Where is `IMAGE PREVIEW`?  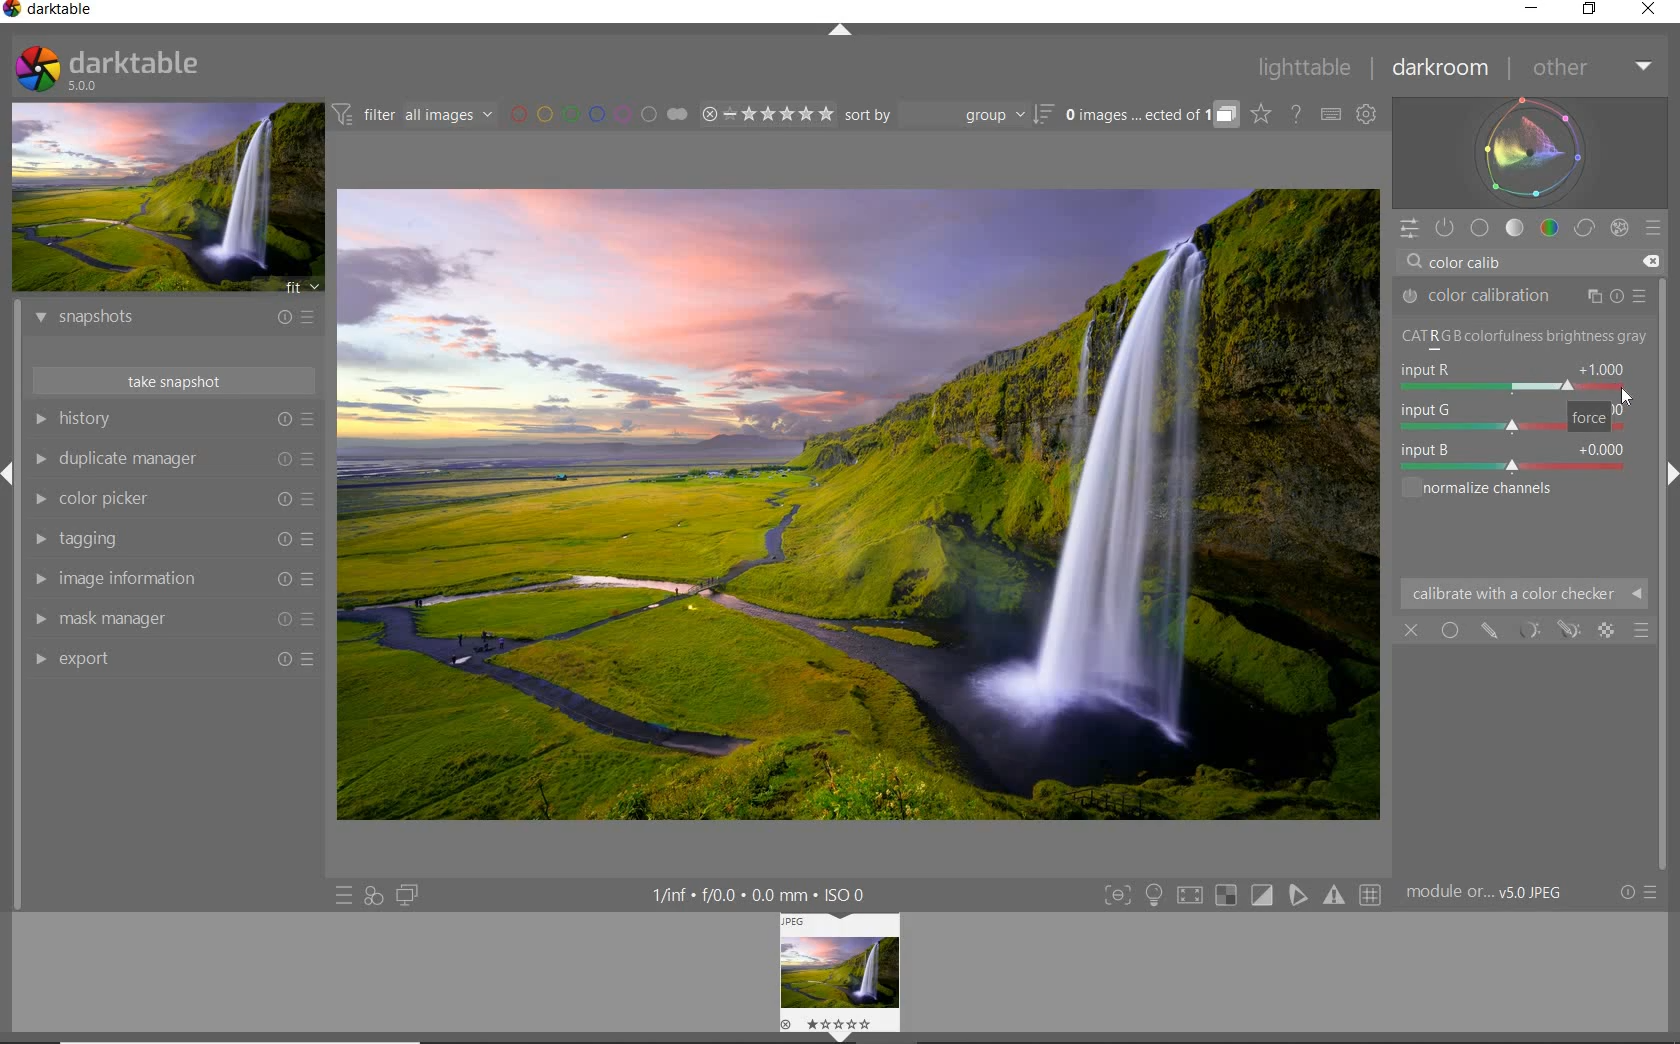
IMAGE PREVIEW is located at coordinates (165, 198).